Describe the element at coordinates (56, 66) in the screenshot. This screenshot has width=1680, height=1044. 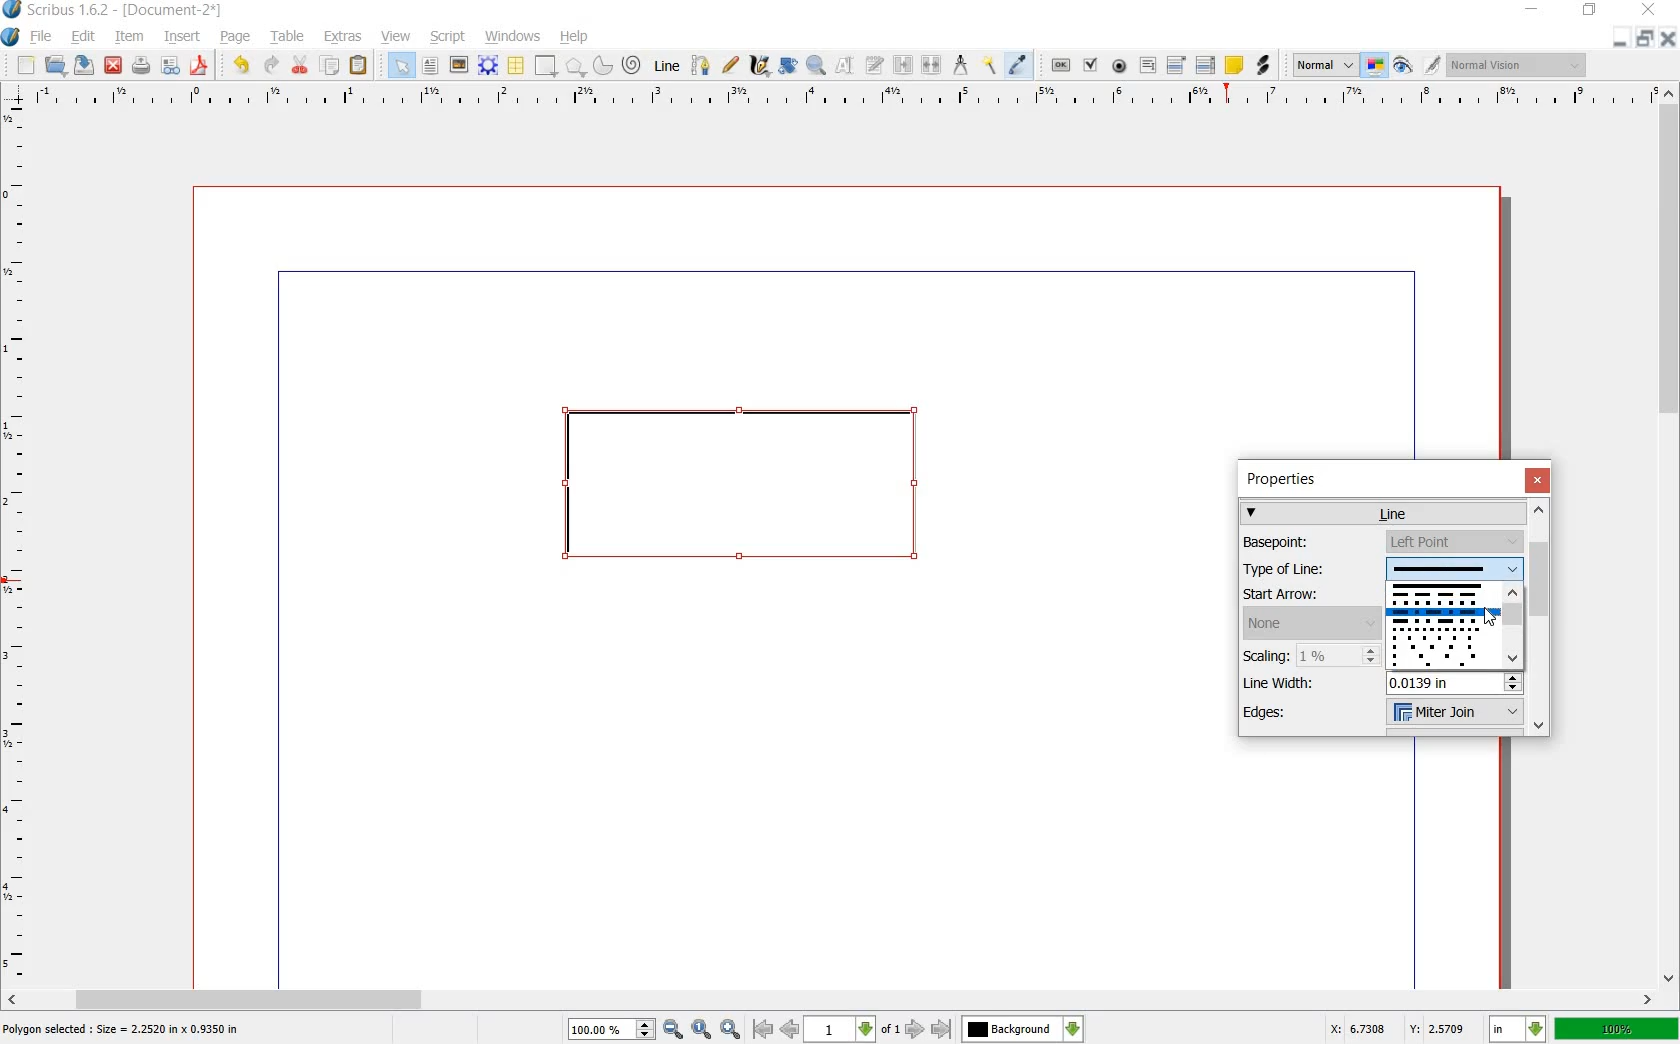
I see `OPEN` at that location.